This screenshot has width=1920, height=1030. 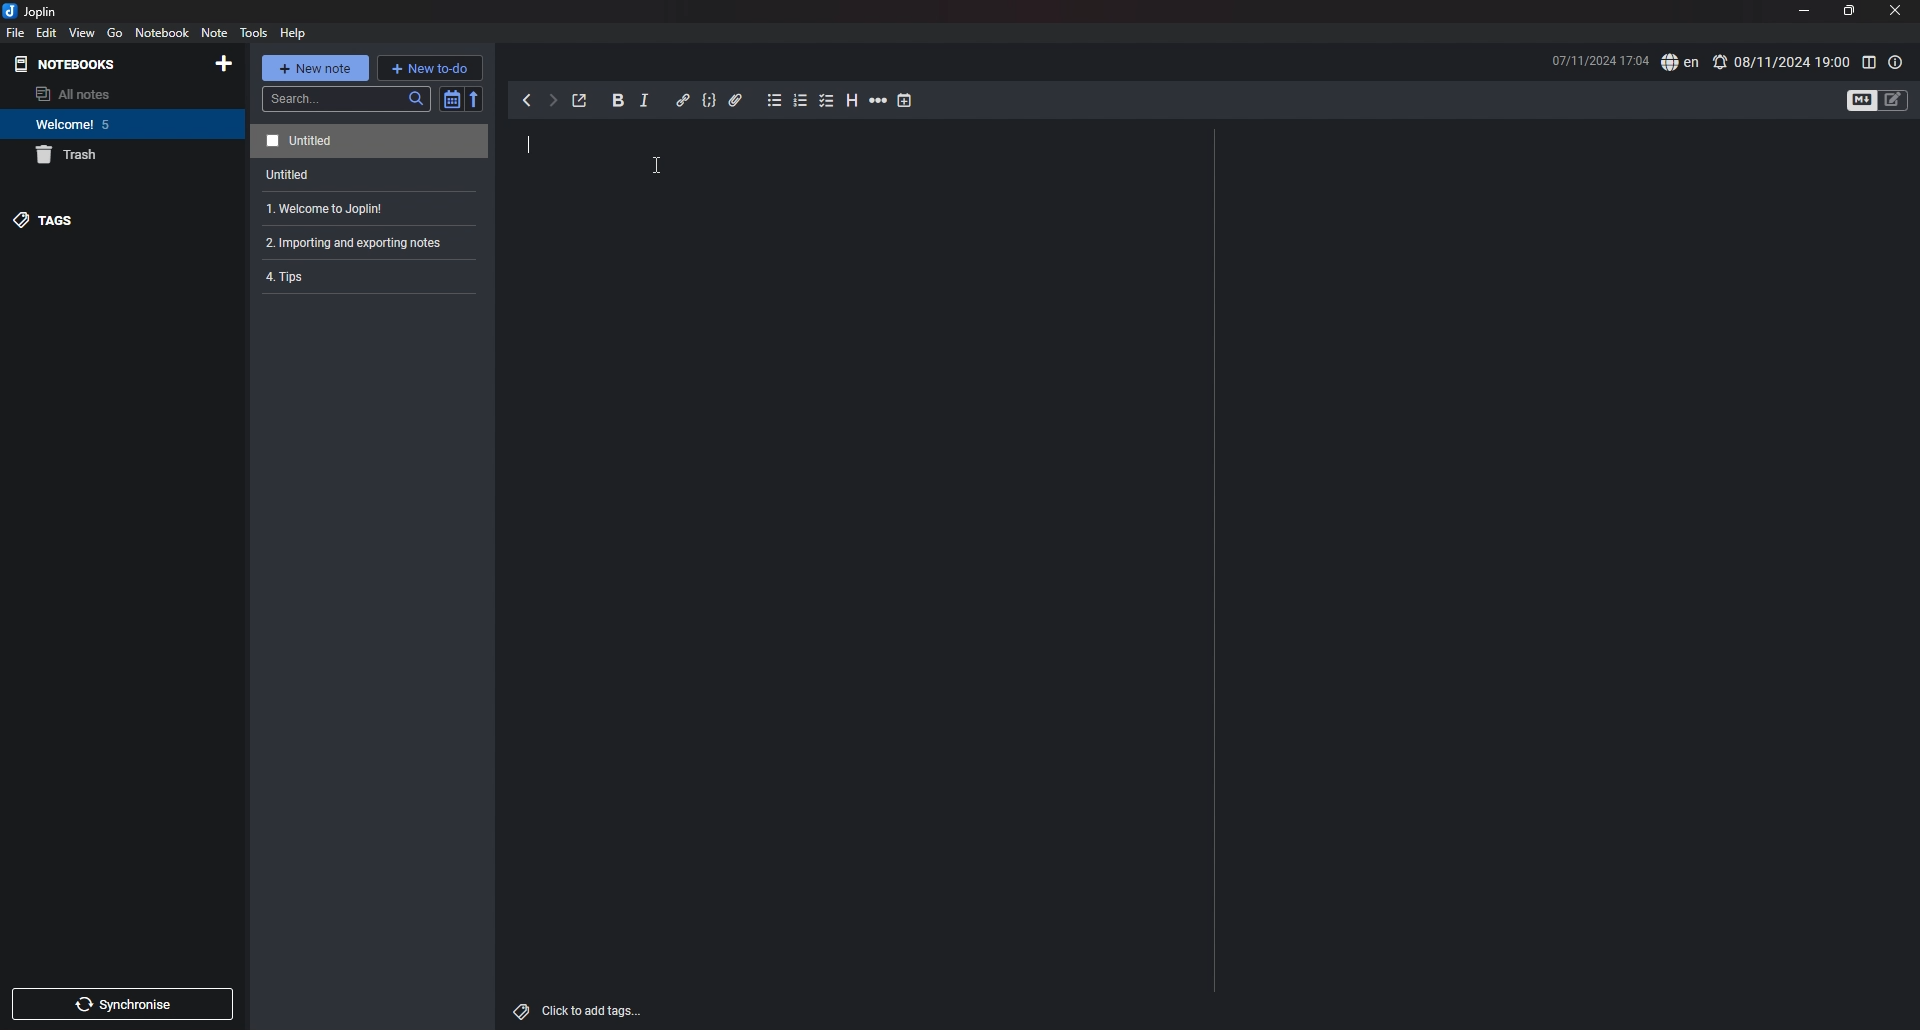 What do you see at coordinates (1680, 62) in the screenshot?
I see `en` at bounding box center [1680, 62].